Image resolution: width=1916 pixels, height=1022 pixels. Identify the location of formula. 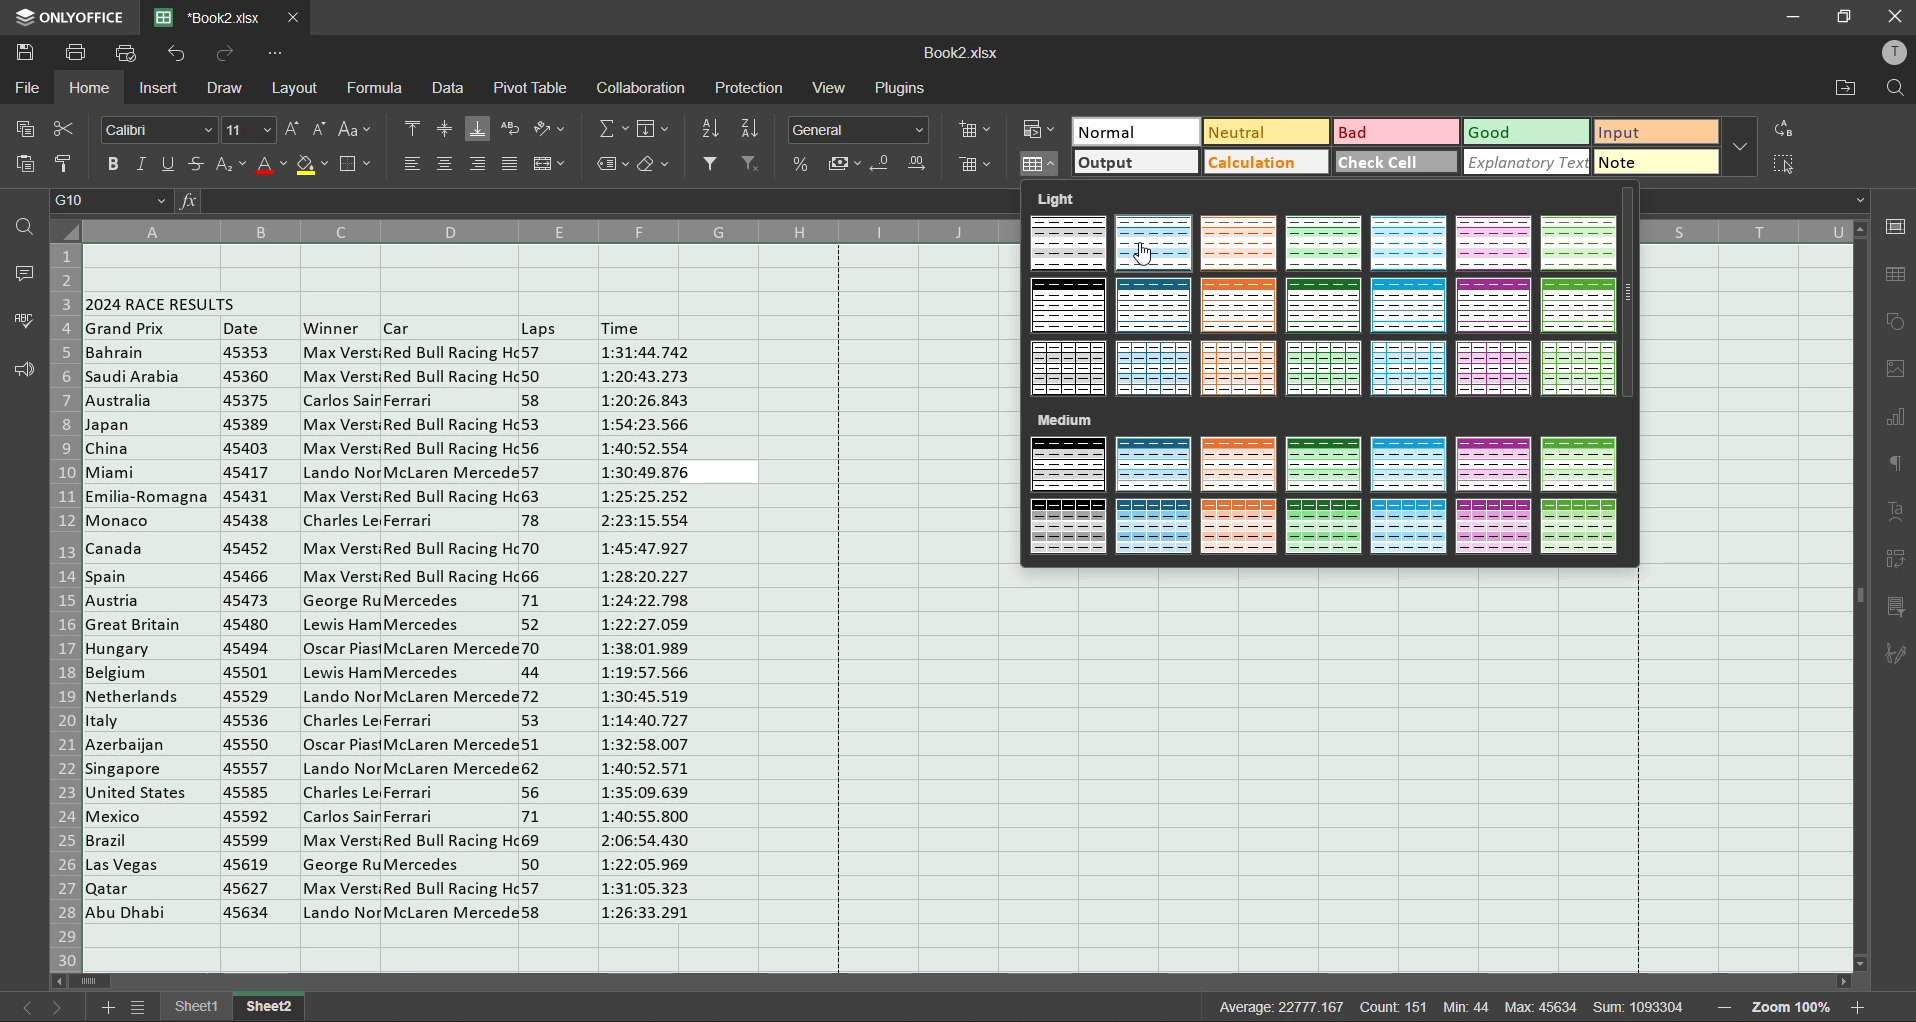
(375, 87).